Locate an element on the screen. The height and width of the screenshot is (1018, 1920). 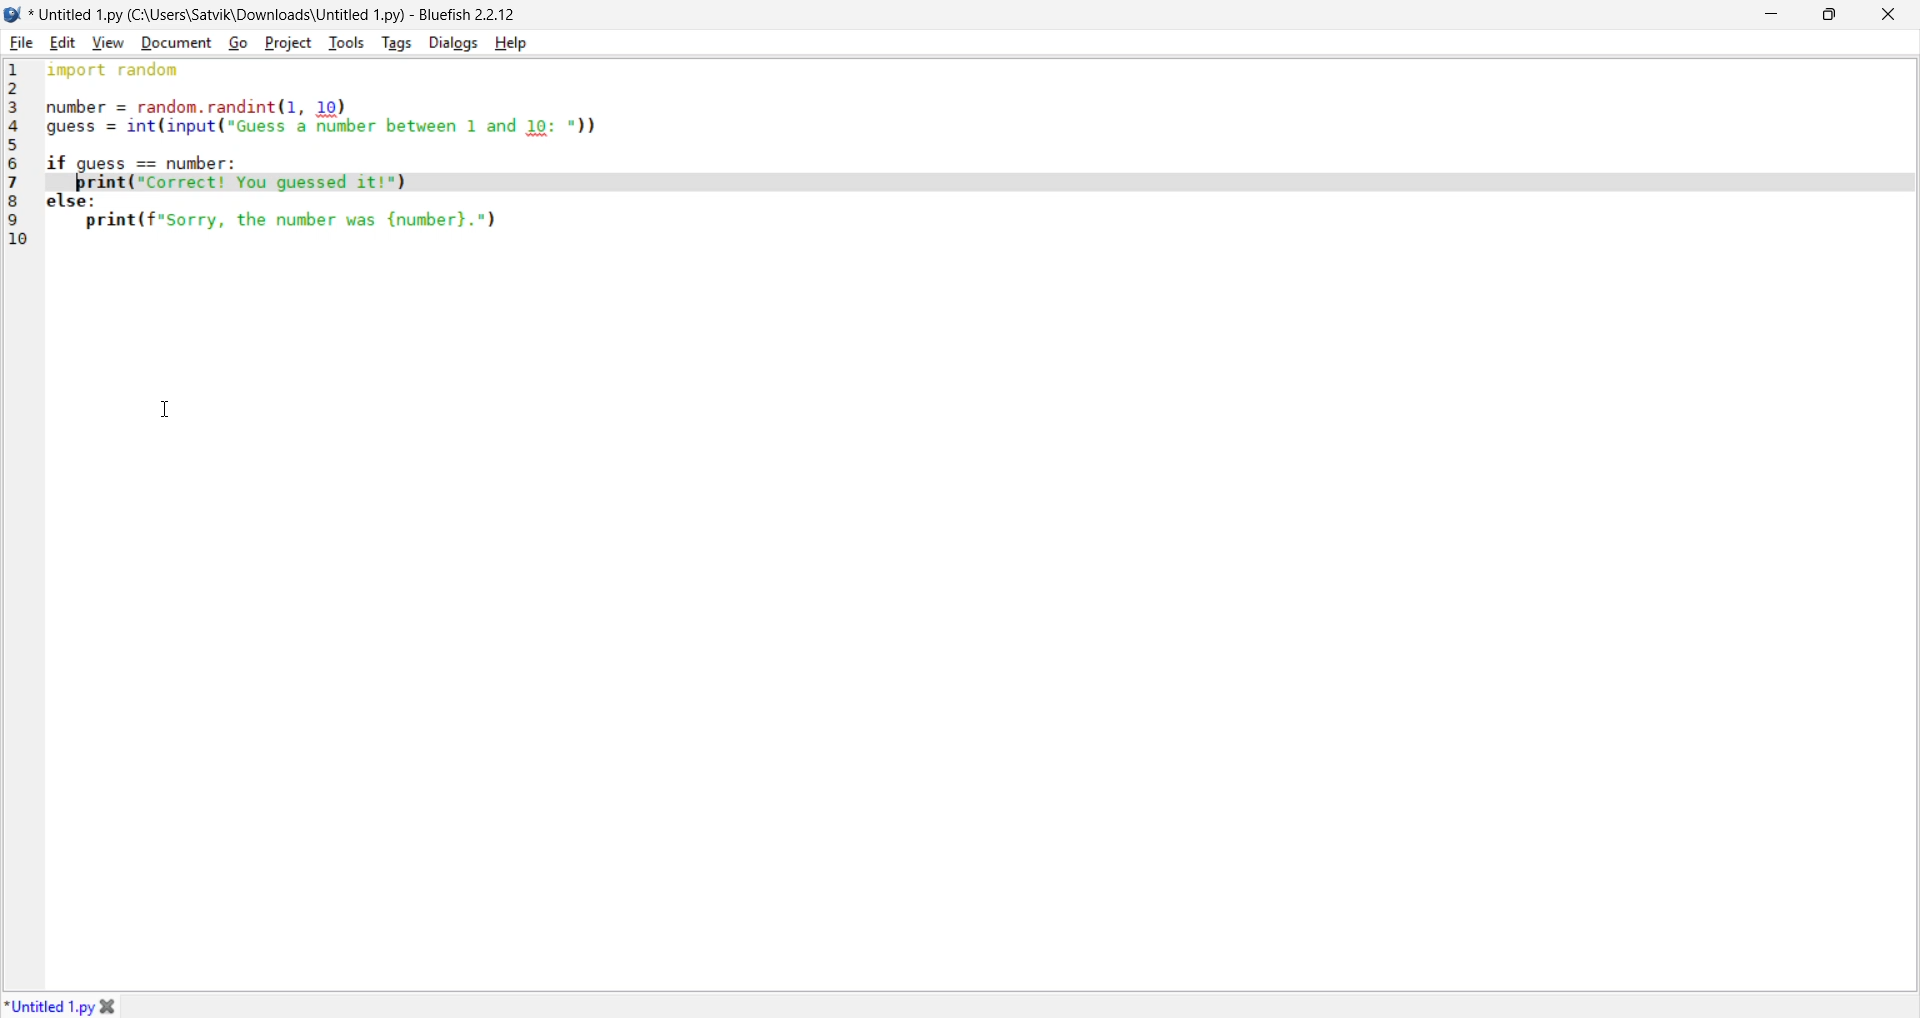
8 else: 9 print(f"Sorry, the number was {number}.") 10 is located at coordinates (365, 227).